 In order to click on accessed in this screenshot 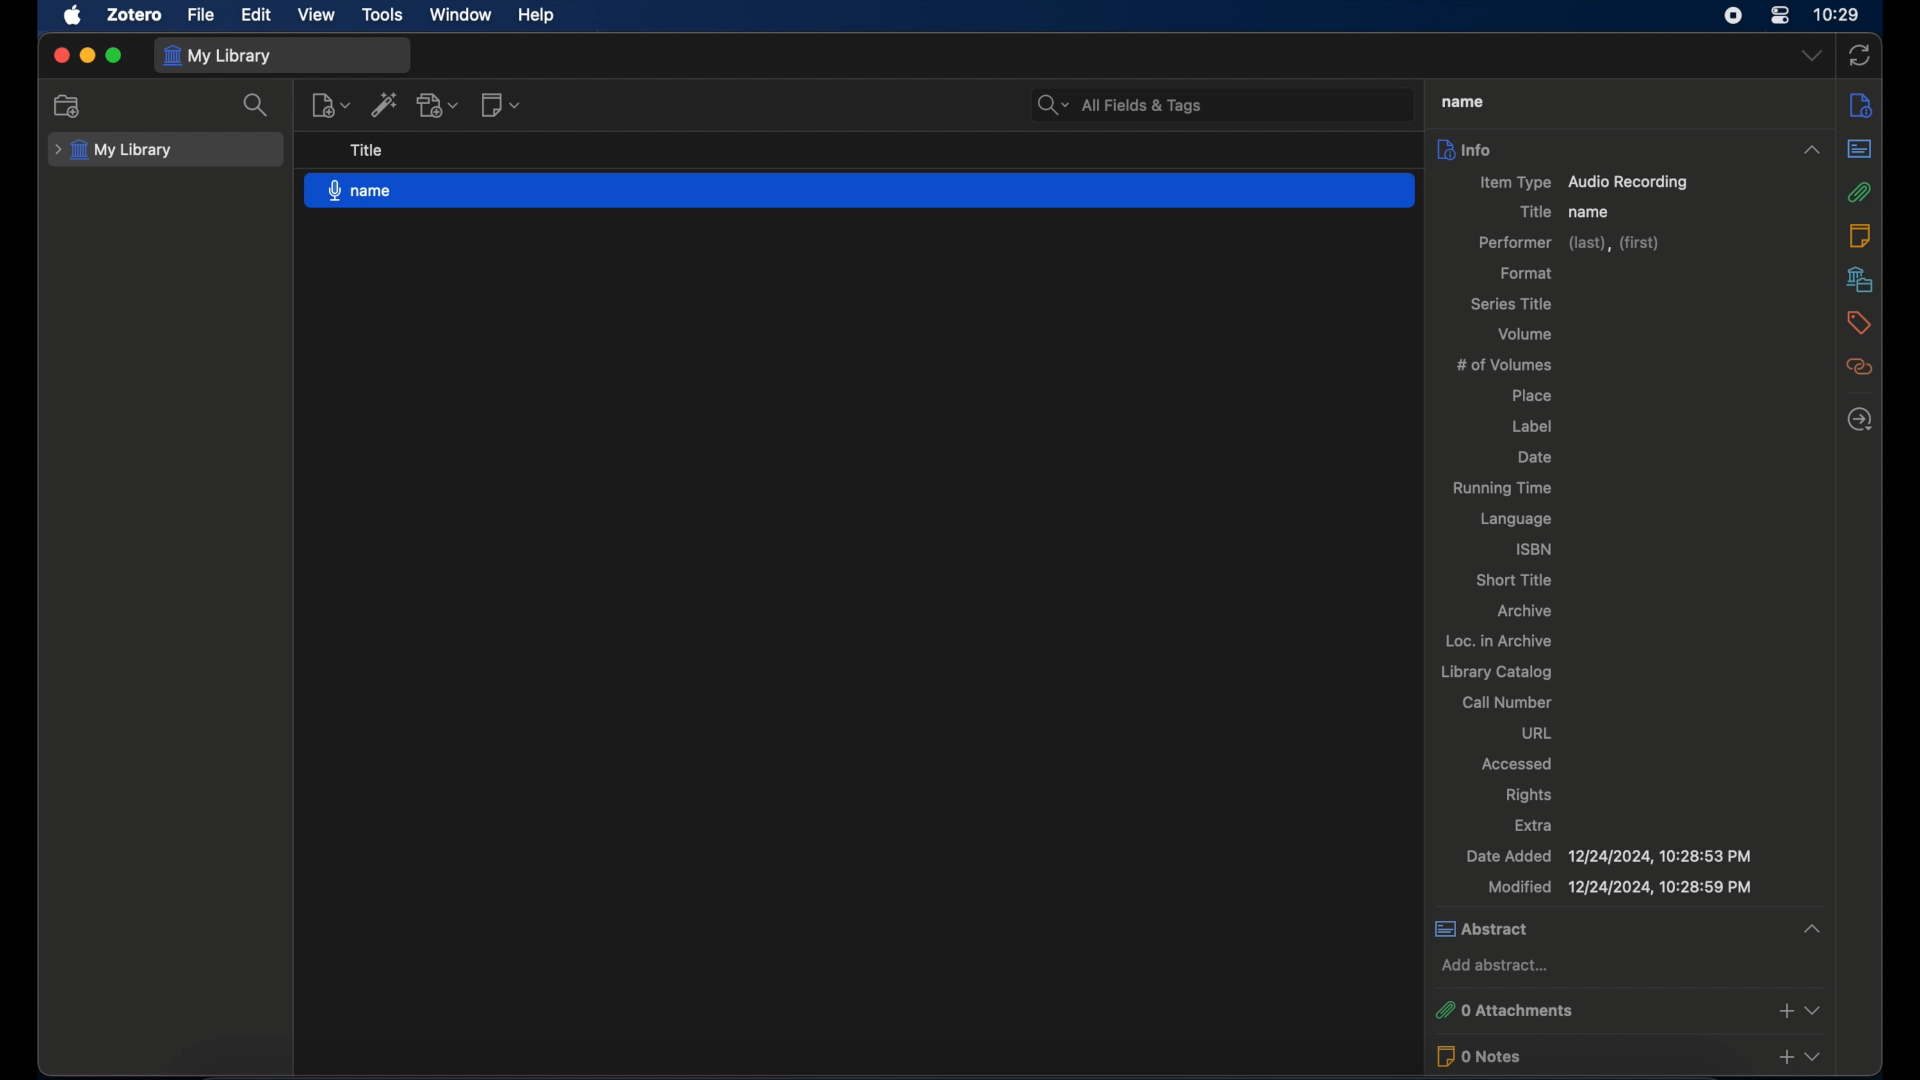, I will do `click(1516, 763)`.